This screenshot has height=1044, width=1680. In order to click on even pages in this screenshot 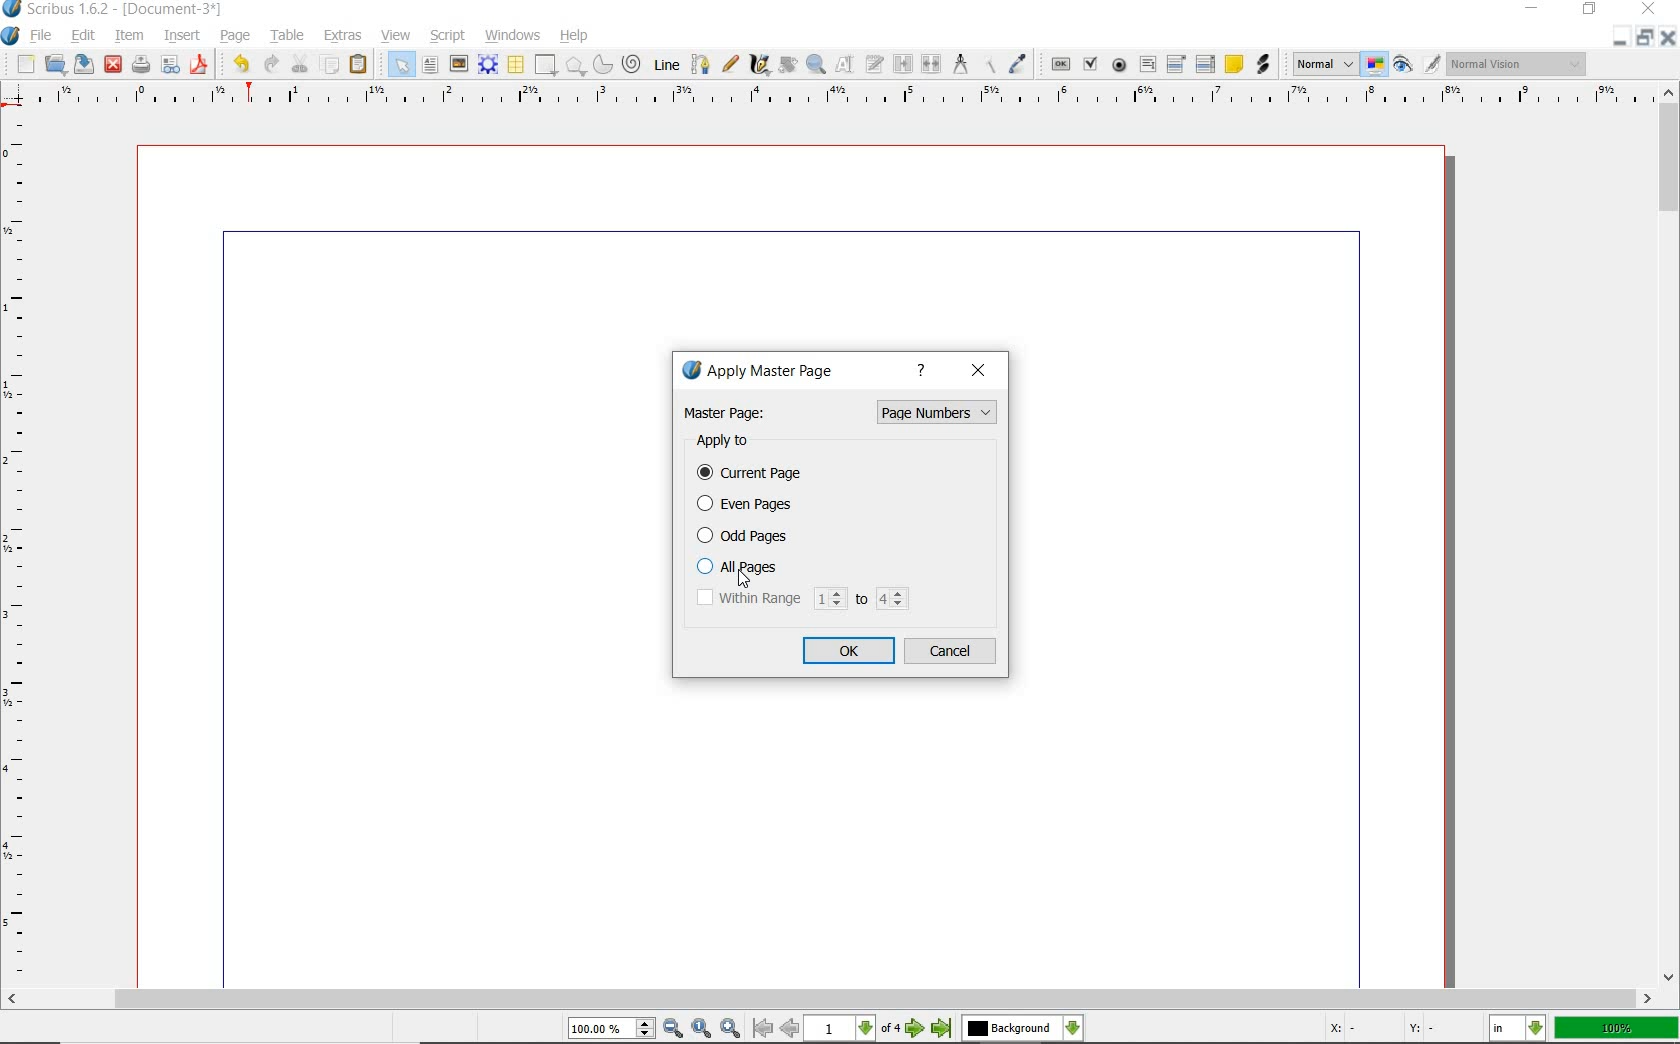, I will do `click(749, 506)`.